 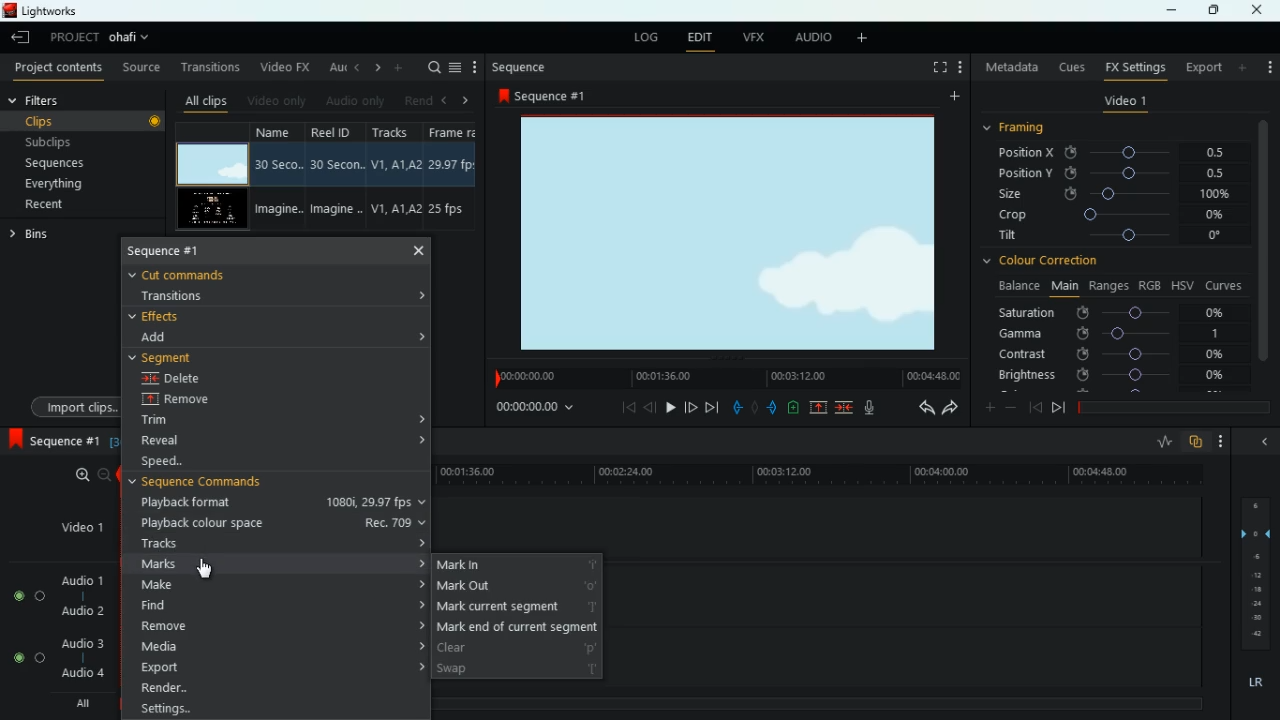 What do you see at coordinates (650, 407) in the screenshot?
I see `back` at bounding box center [650, 407].